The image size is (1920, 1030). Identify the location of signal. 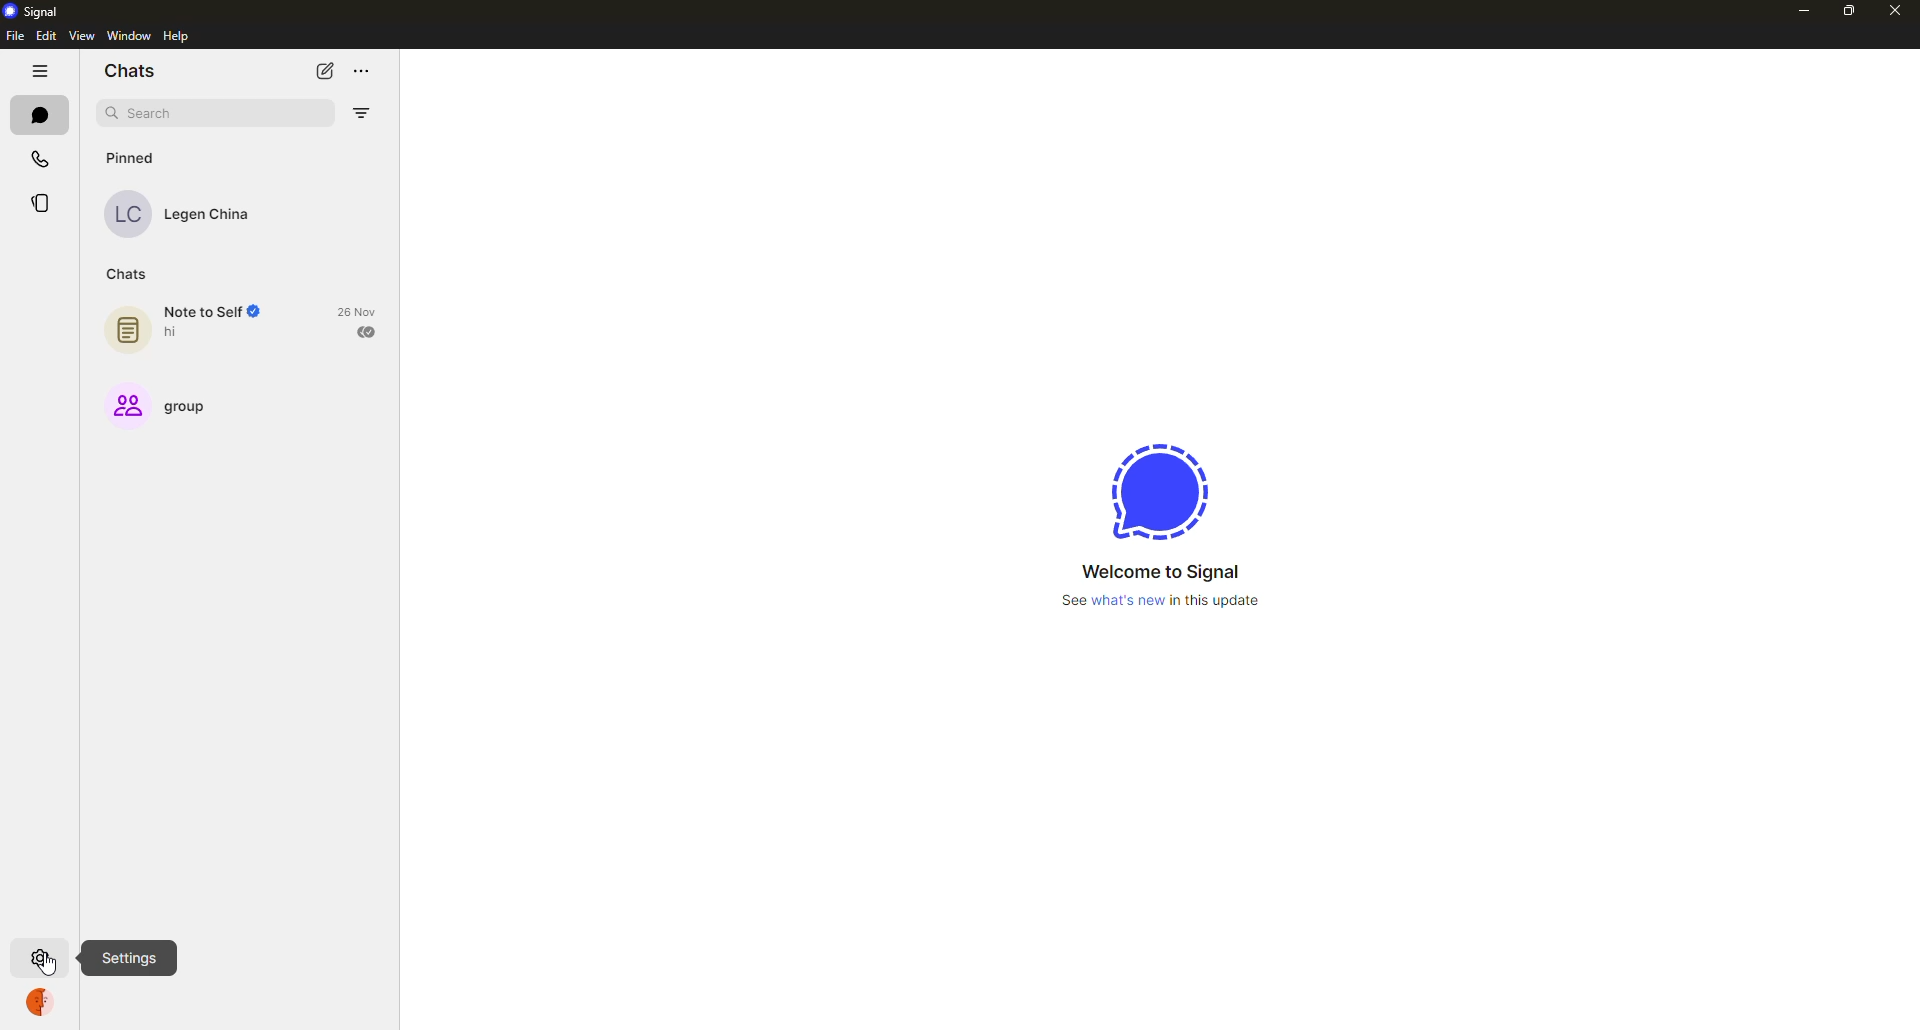
(31, 10).